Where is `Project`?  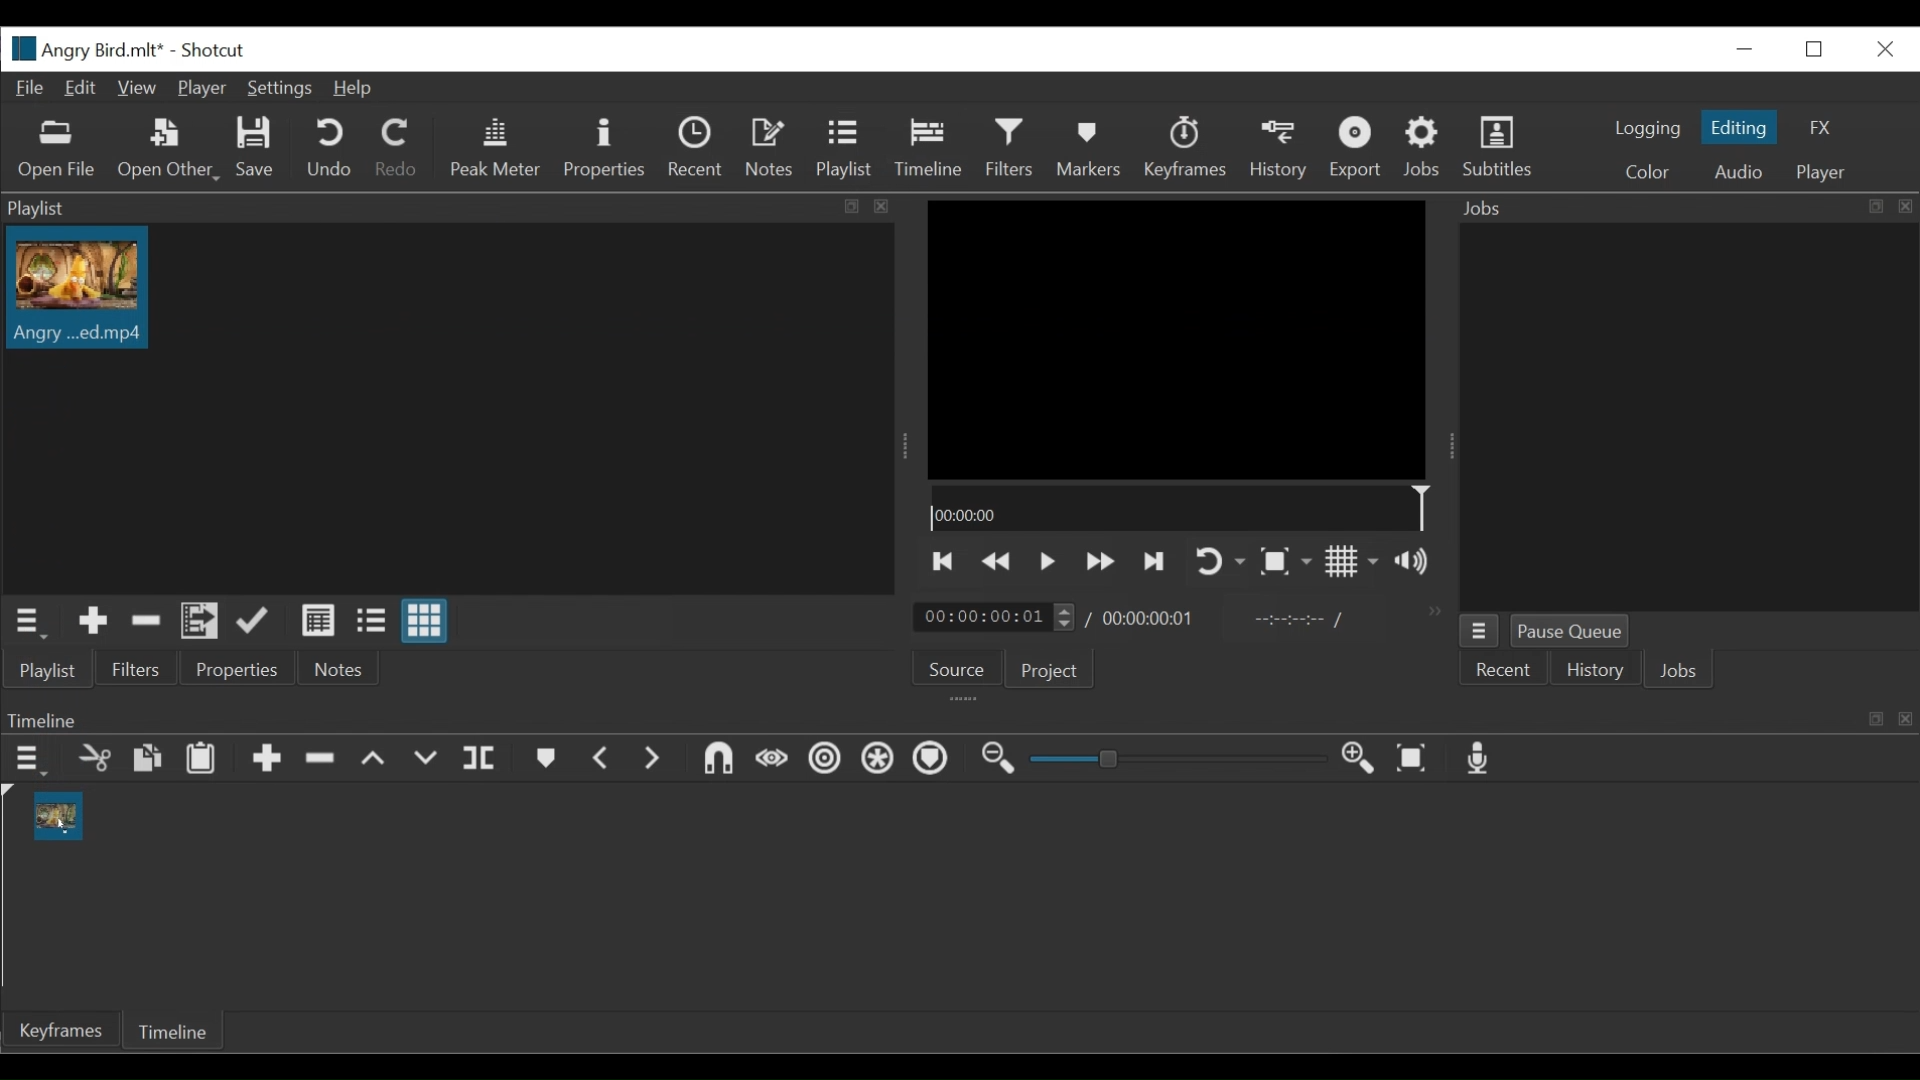
Project is located at coordinates (1053, 672).